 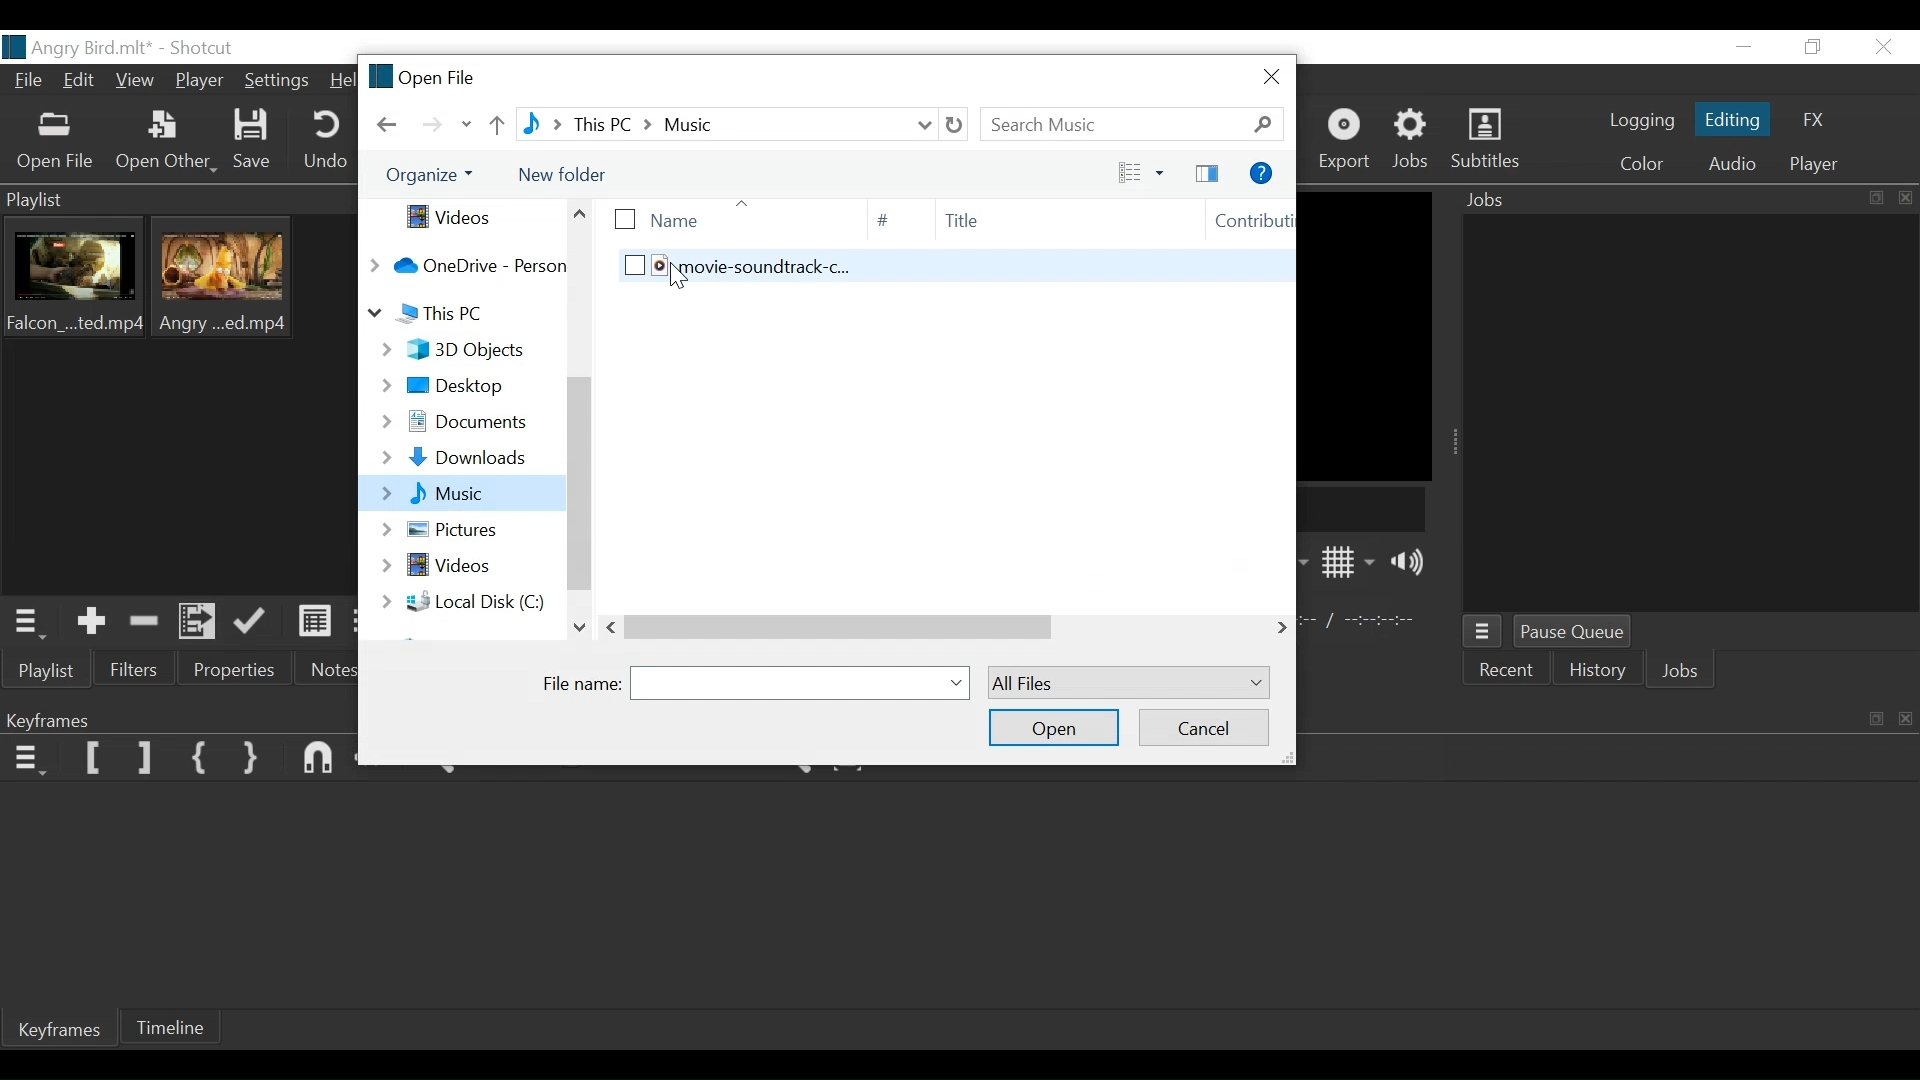 I want to click on logging, so click(x=1635, y=123).